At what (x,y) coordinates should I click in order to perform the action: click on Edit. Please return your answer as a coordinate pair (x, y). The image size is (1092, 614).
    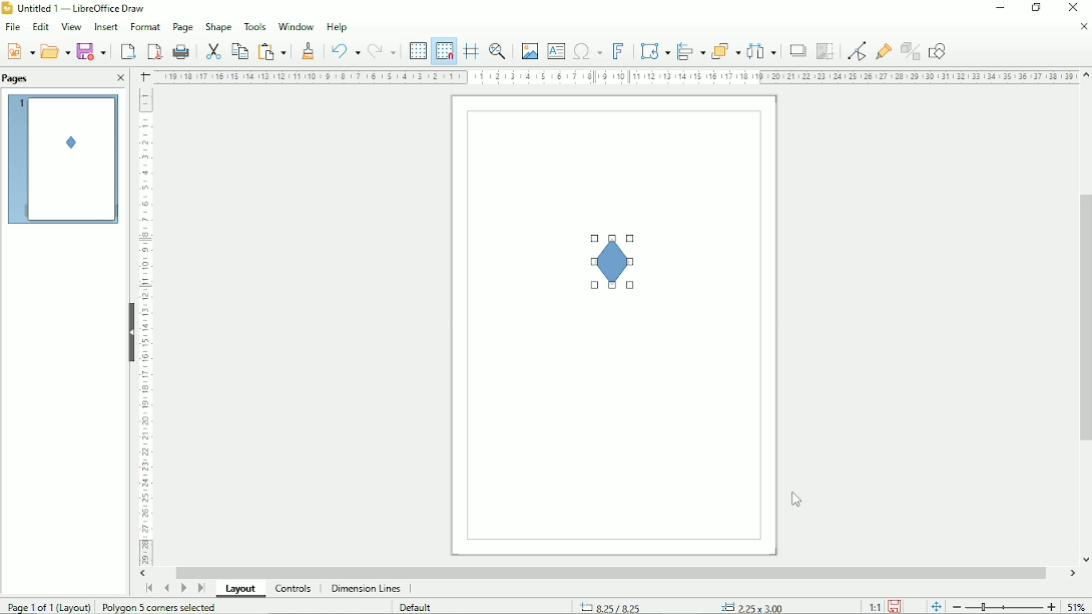
    Looking at the image, I should click on (40, 27).